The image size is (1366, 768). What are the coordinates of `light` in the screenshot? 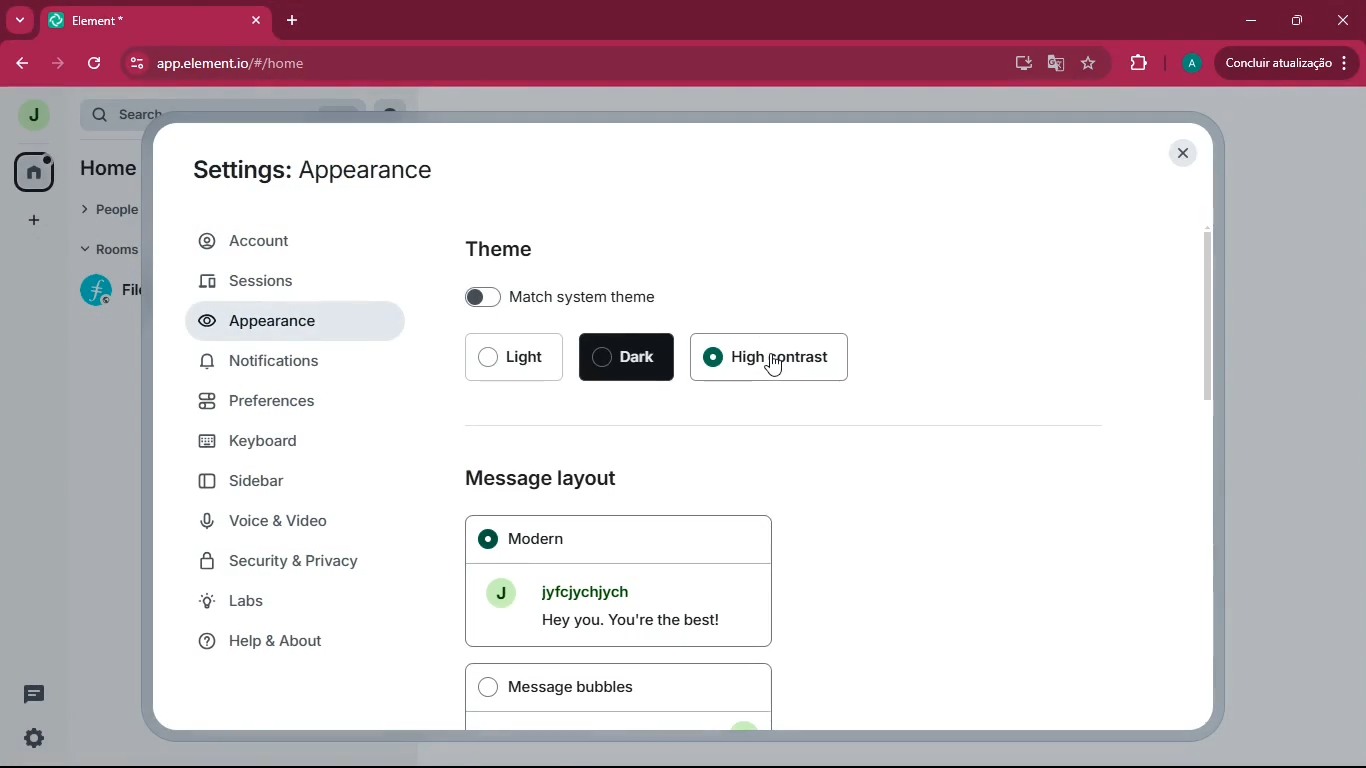 It's located at (517, 358).